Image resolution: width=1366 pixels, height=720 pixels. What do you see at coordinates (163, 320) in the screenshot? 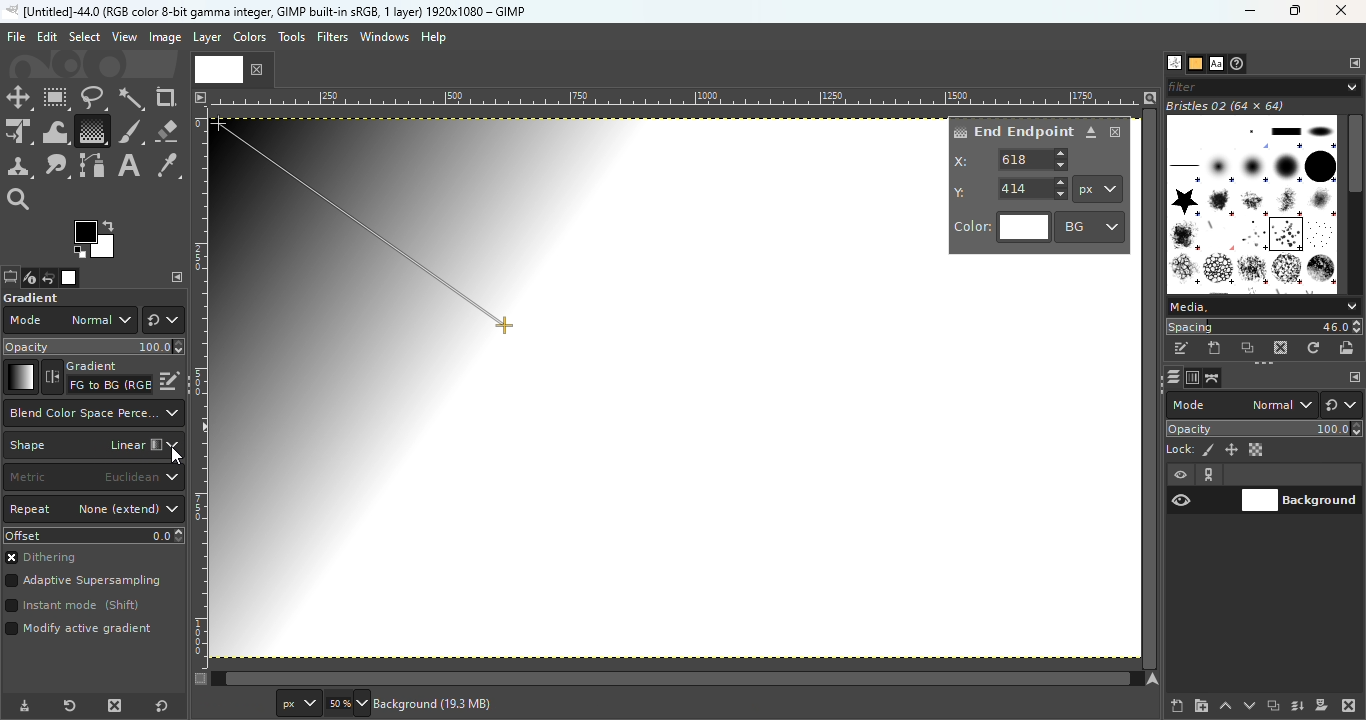
I see `Switch to another group of modes` at bounding box center [163, 320].